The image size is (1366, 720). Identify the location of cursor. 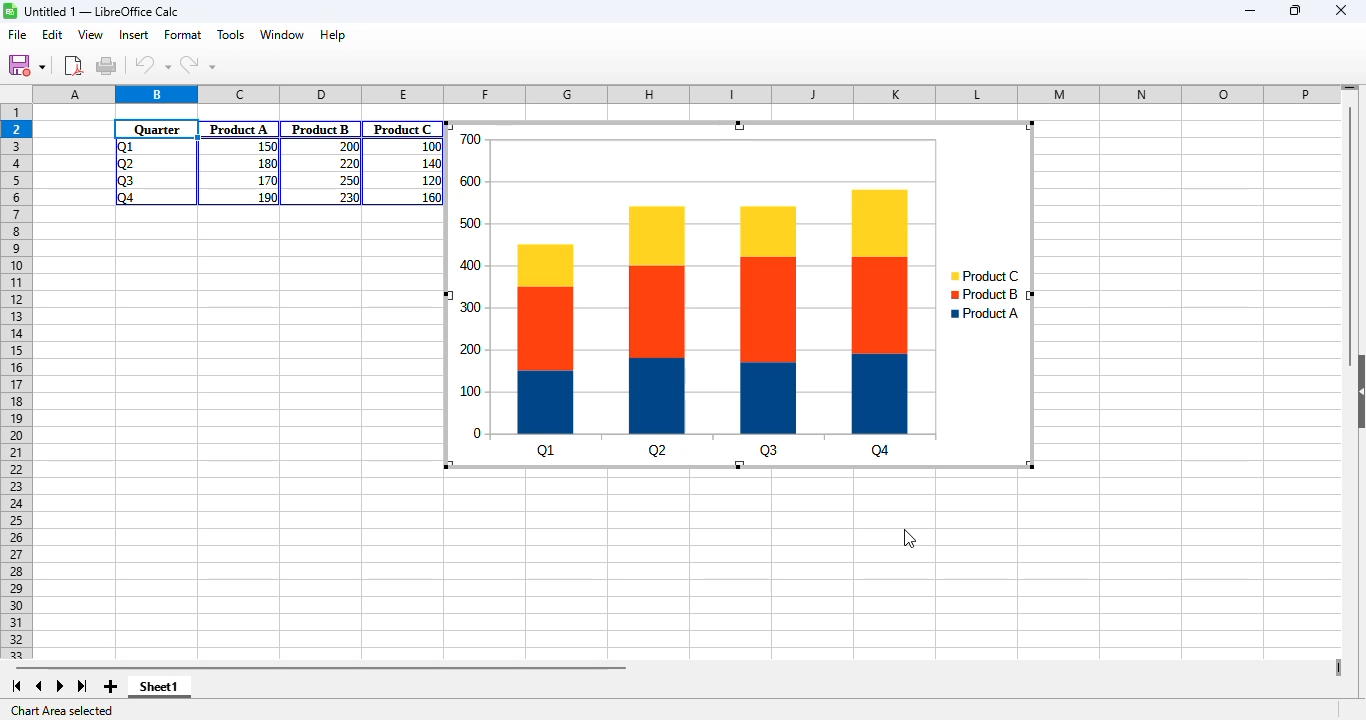
(910, 538).